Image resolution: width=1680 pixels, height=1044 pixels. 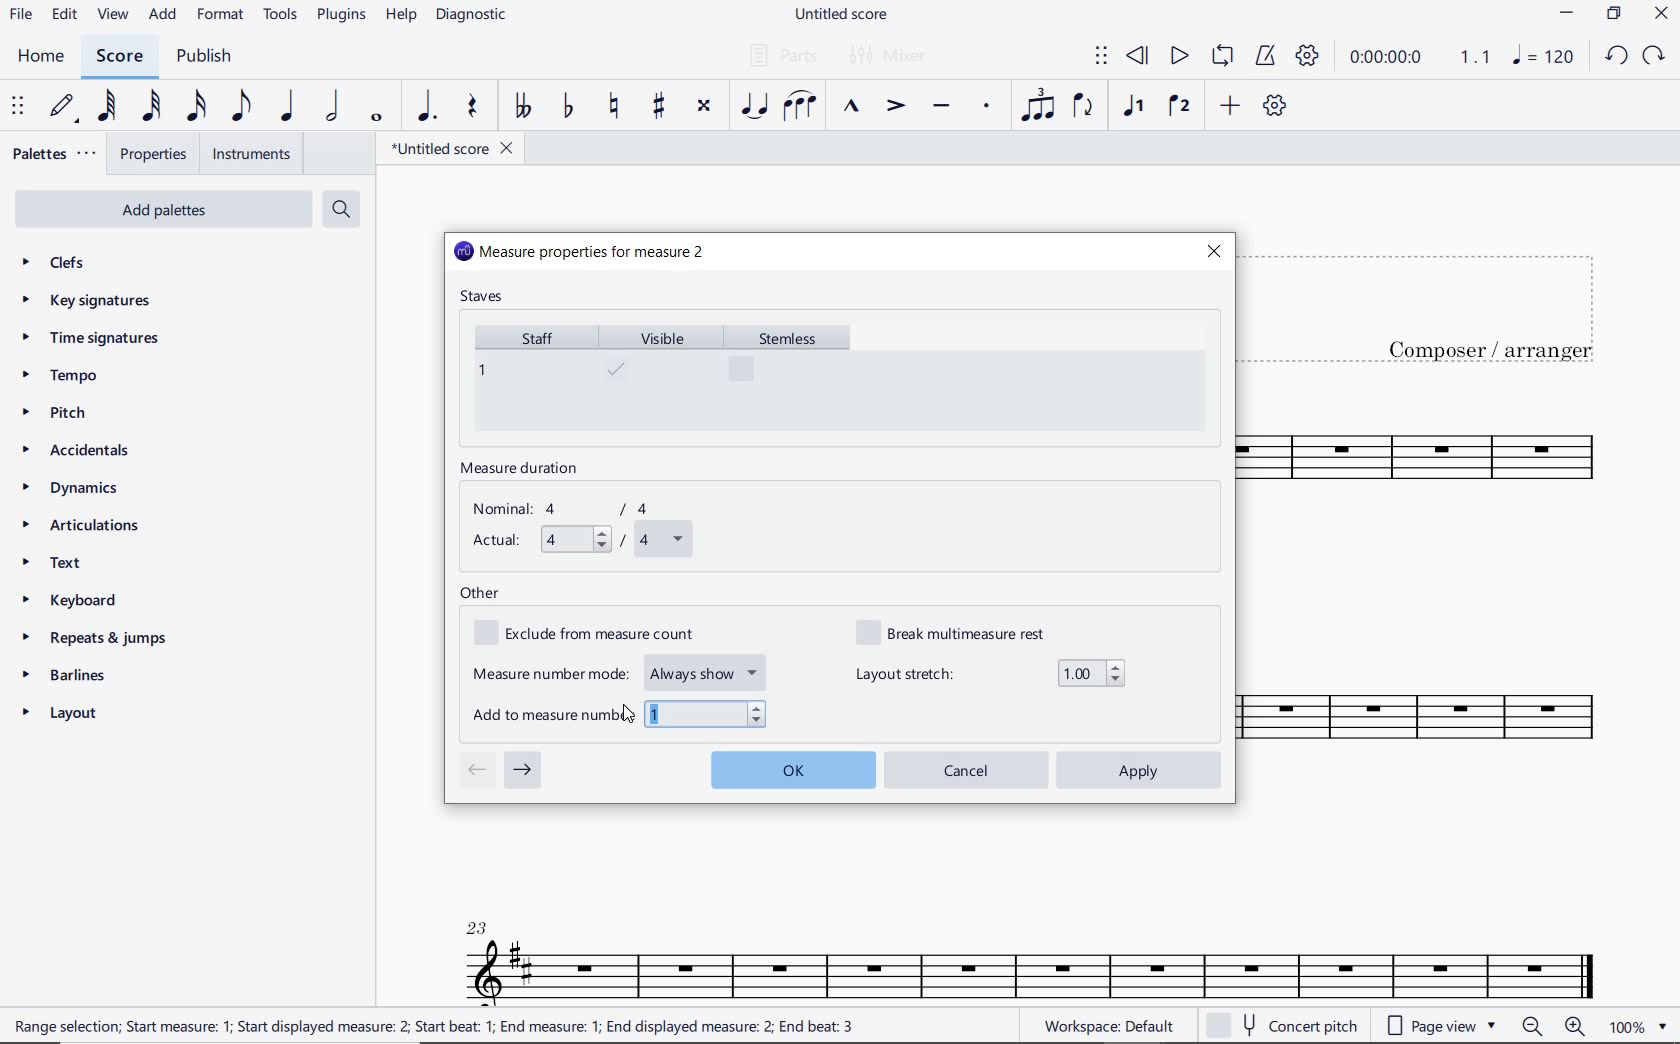 I want to click on zoom factor, so click(x=1636, y=1027).